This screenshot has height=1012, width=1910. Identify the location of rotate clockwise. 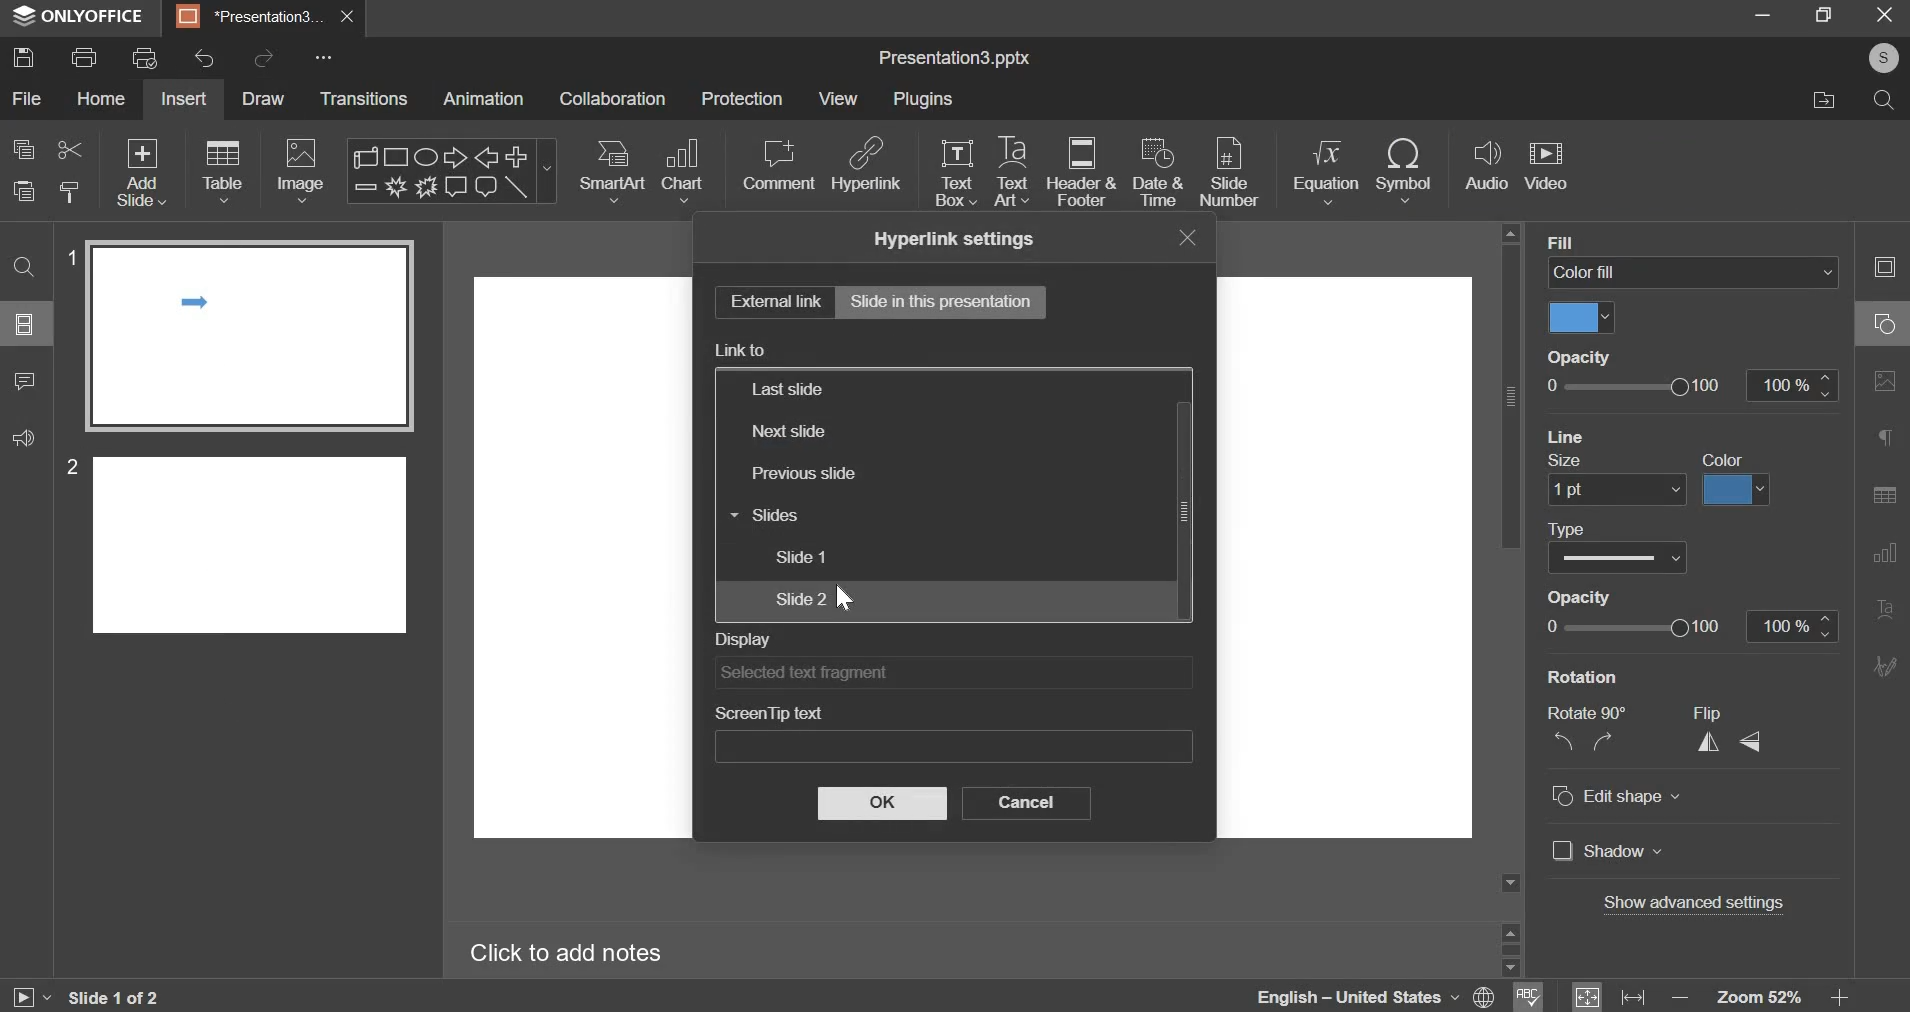
(1601, 740).